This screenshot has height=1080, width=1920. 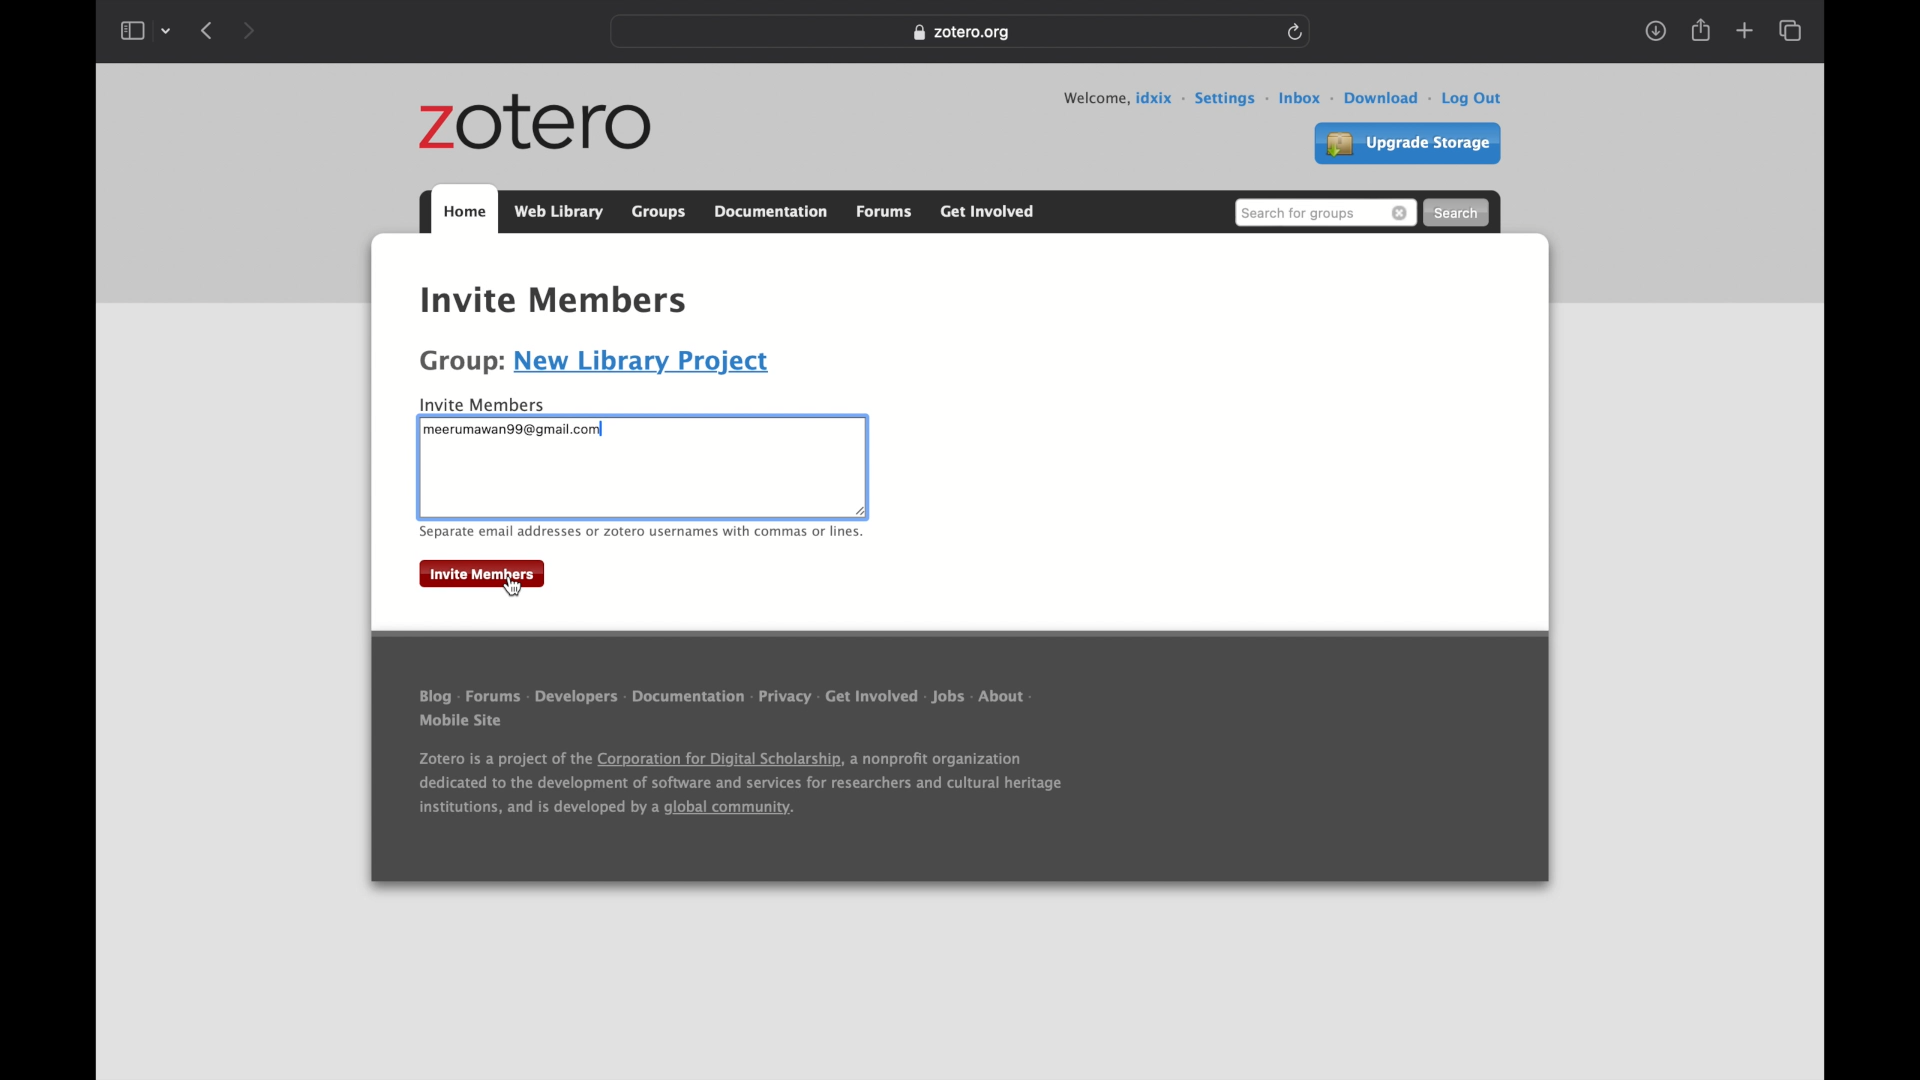 What do you see at coordinates (1744, 31) in the screenshot?
I see `new tab` at bounding box center [1744, 31].